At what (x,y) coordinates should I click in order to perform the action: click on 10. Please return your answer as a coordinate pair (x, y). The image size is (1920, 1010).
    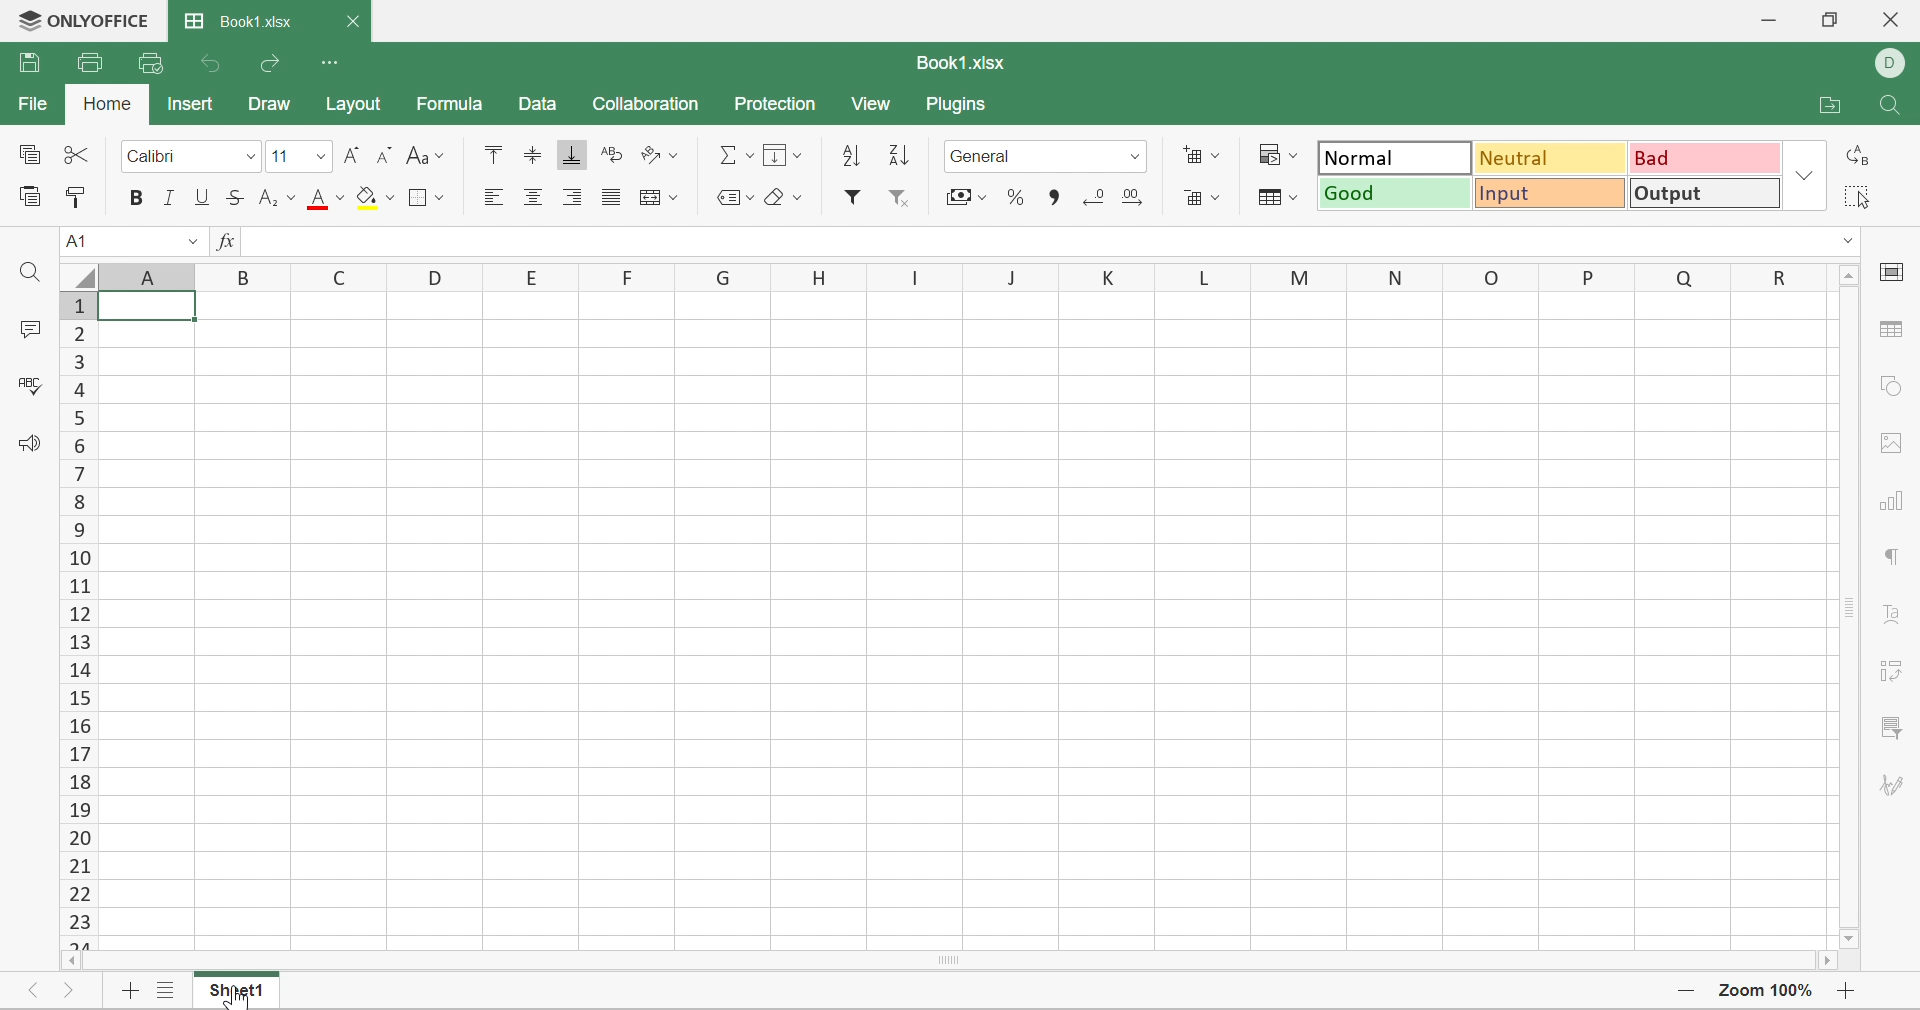
    Looking at the image, I should click on (78, 561).